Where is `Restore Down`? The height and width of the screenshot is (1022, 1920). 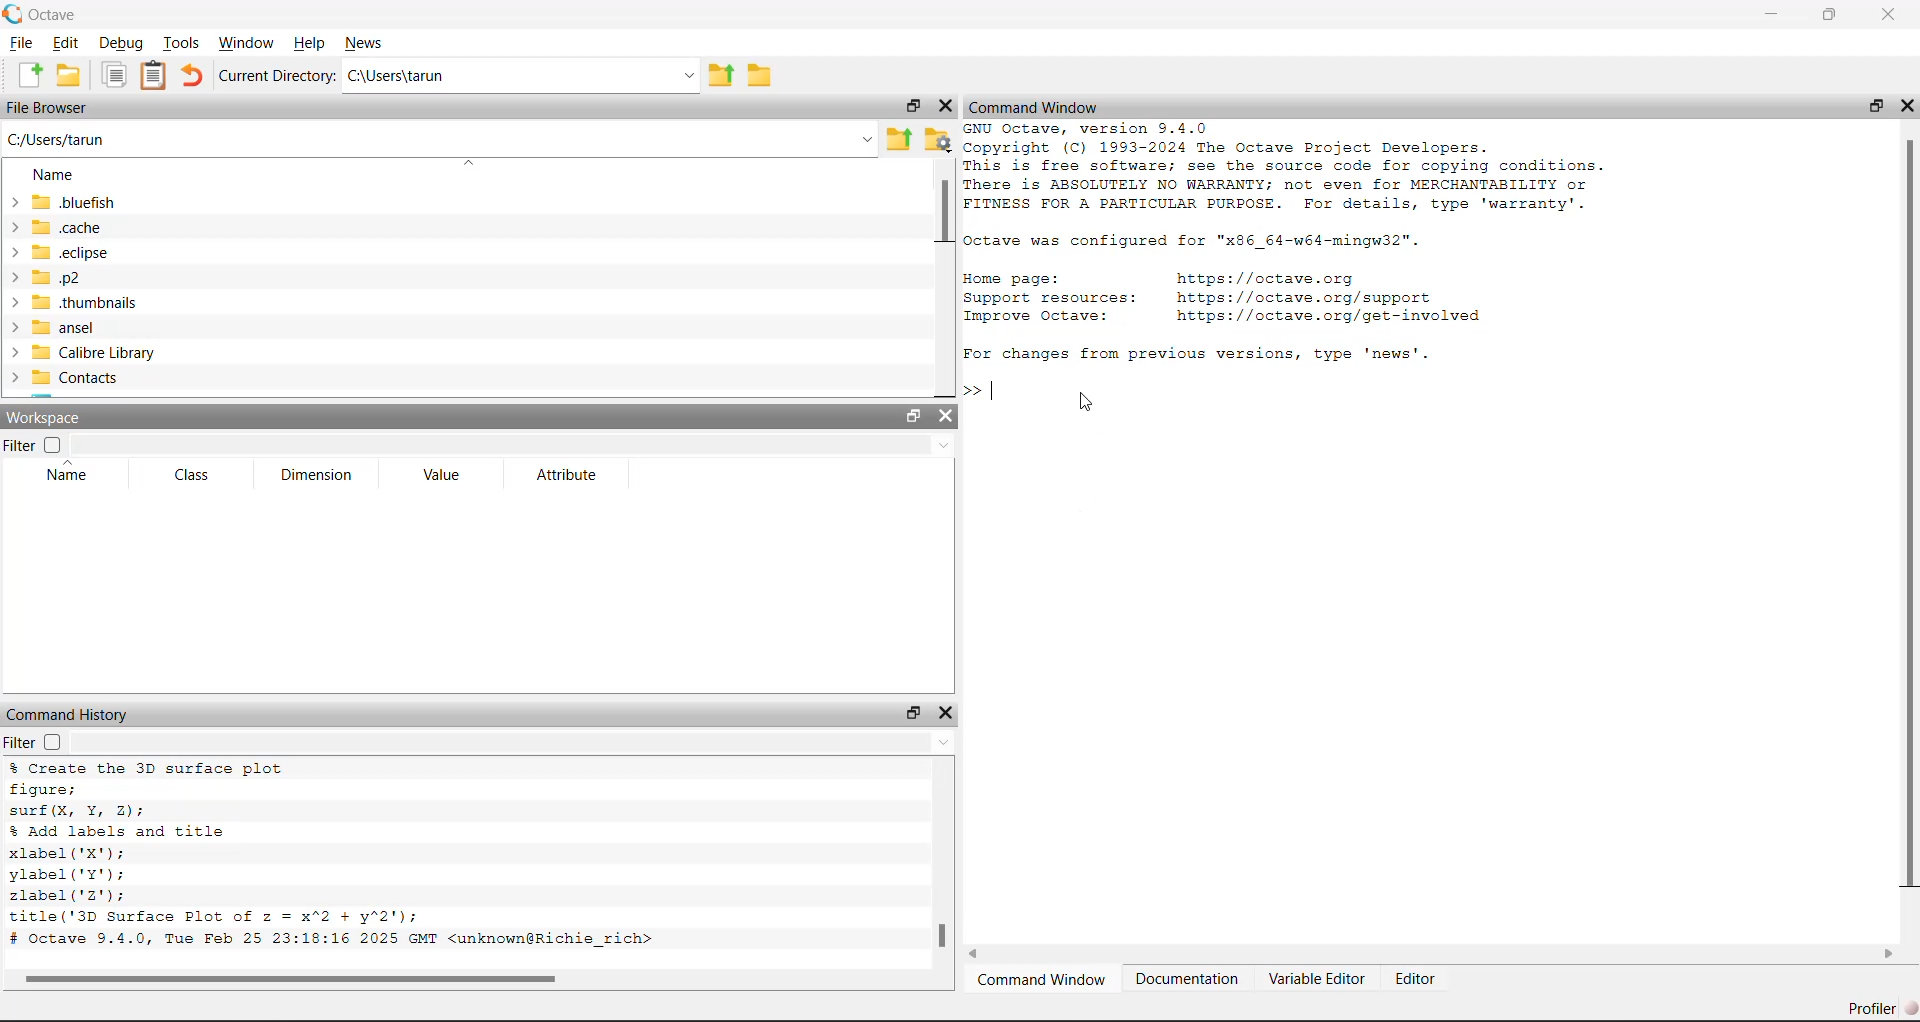
Restore Down is located at coordinates (913, 412).